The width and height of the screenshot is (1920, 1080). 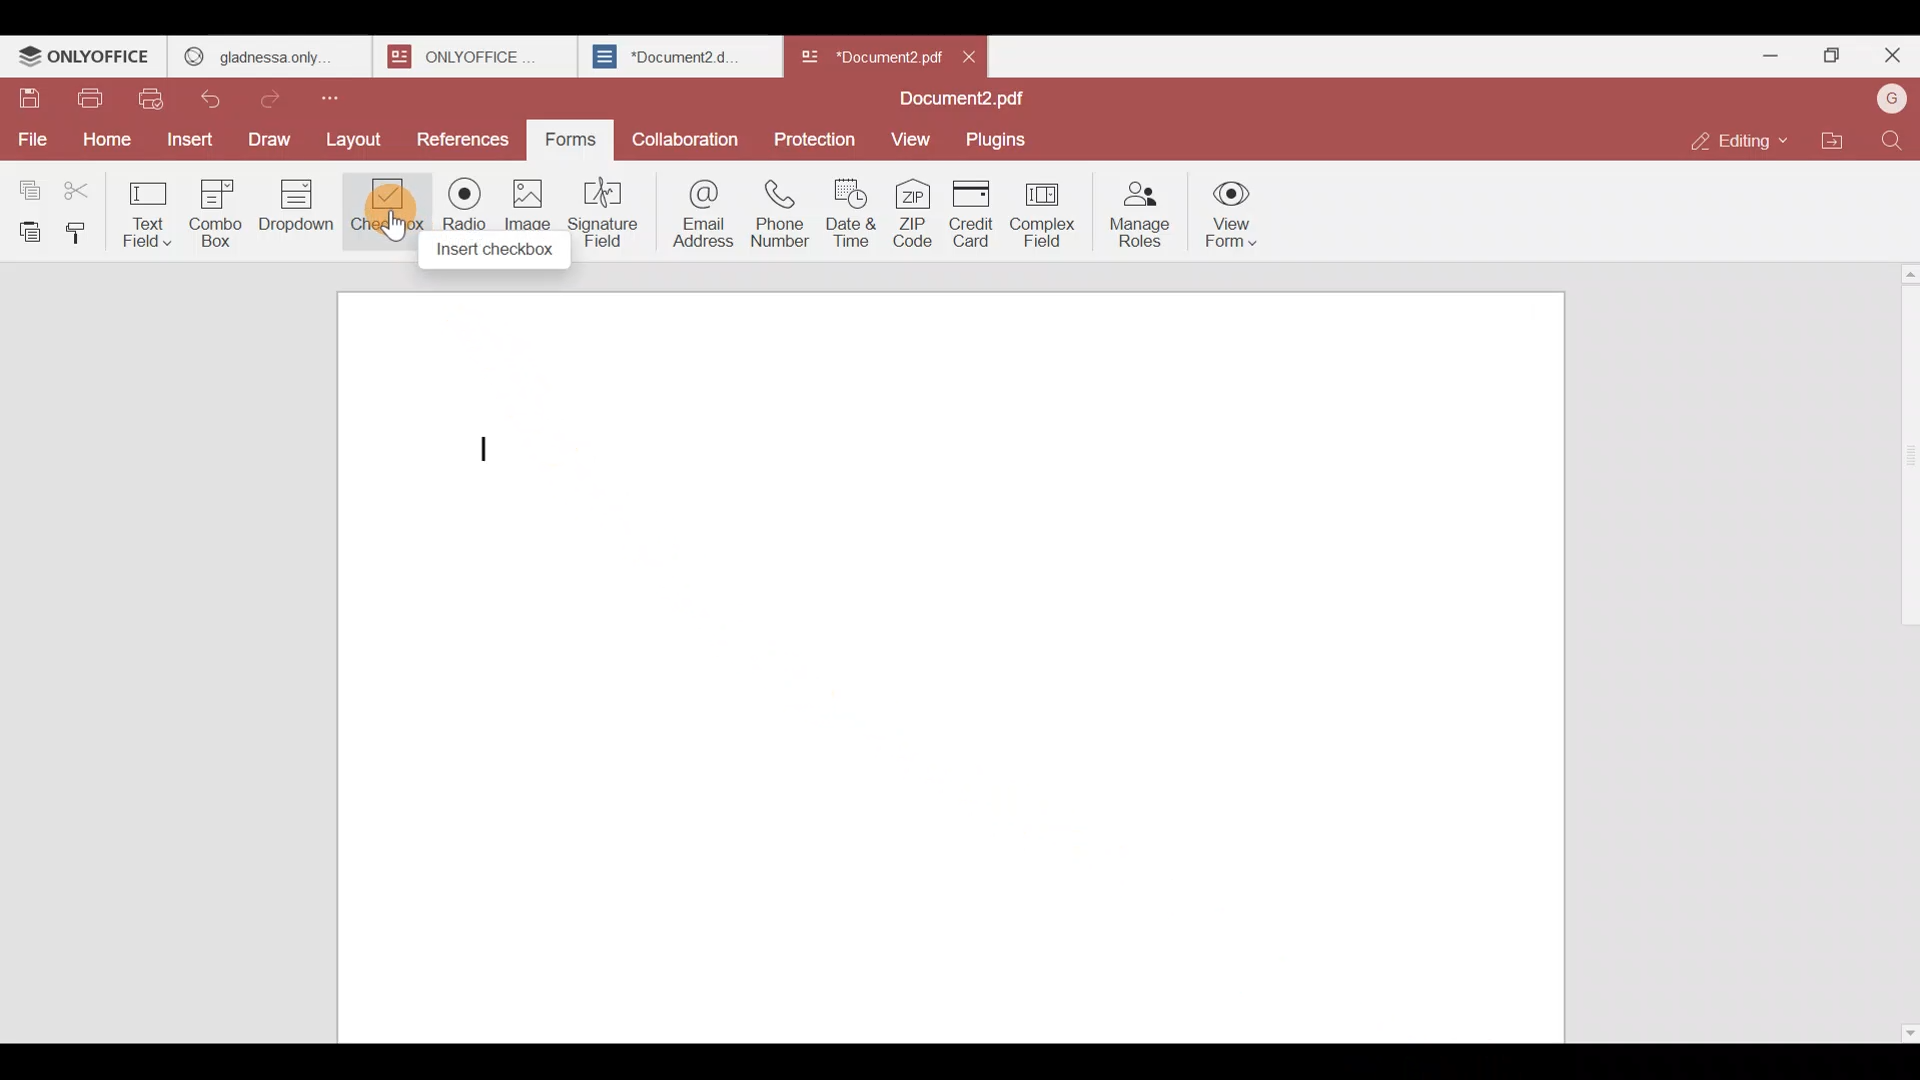 I want to click on Date & time, so click(x=856, y=213).